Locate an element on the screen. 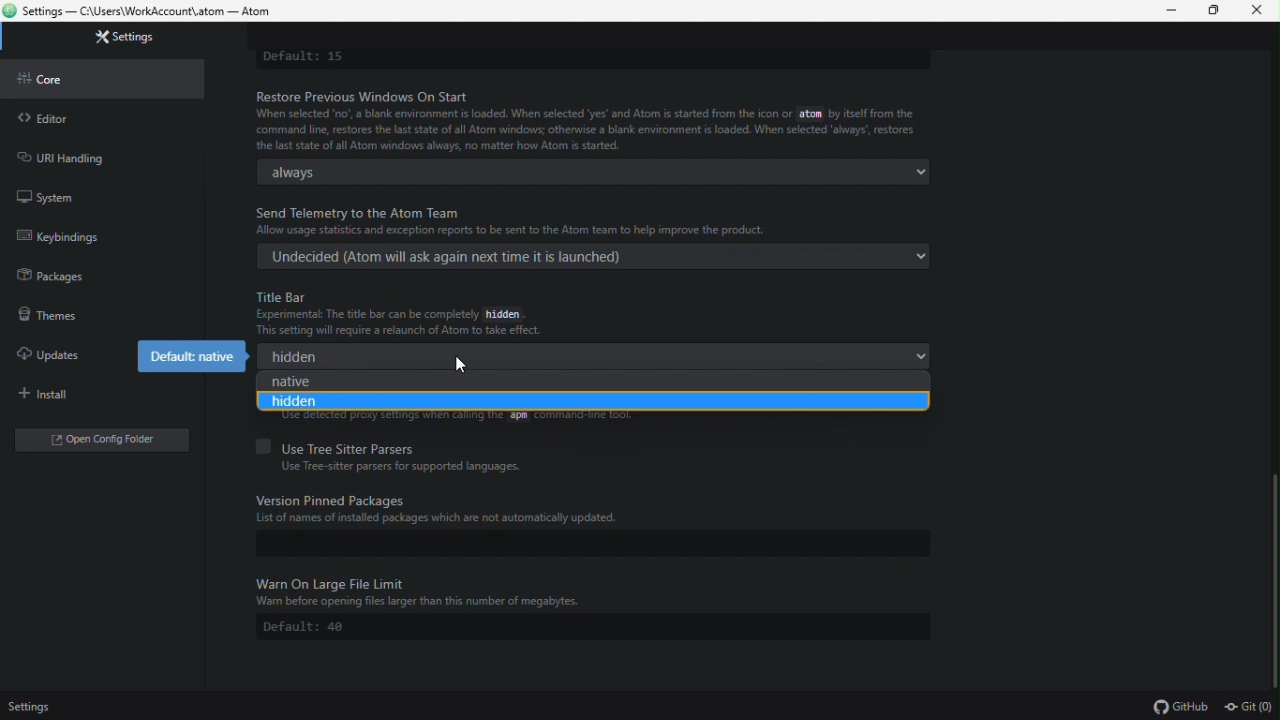 The width and height of the screenshot is (1280, 720). Packages is located at coordinates (94, 276).